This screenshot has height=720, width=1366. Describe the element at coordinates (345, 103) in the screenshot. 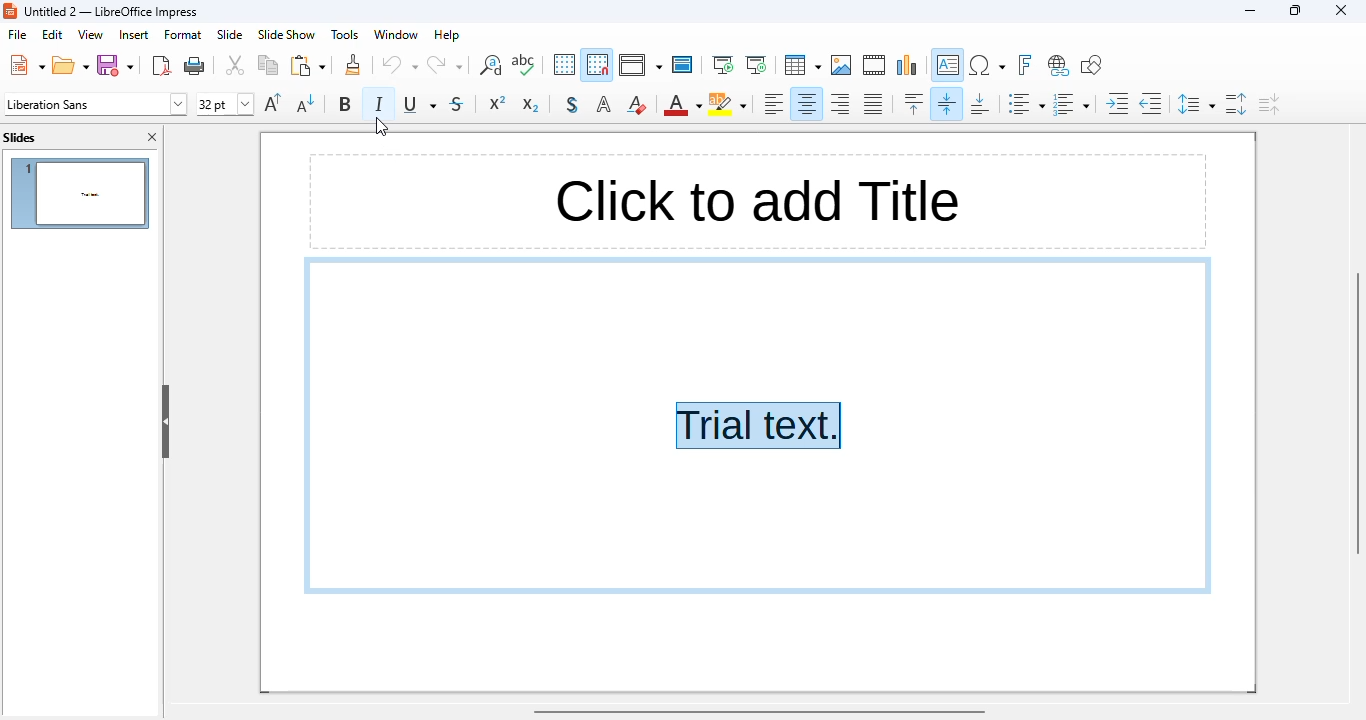

I see `bold` at that location.